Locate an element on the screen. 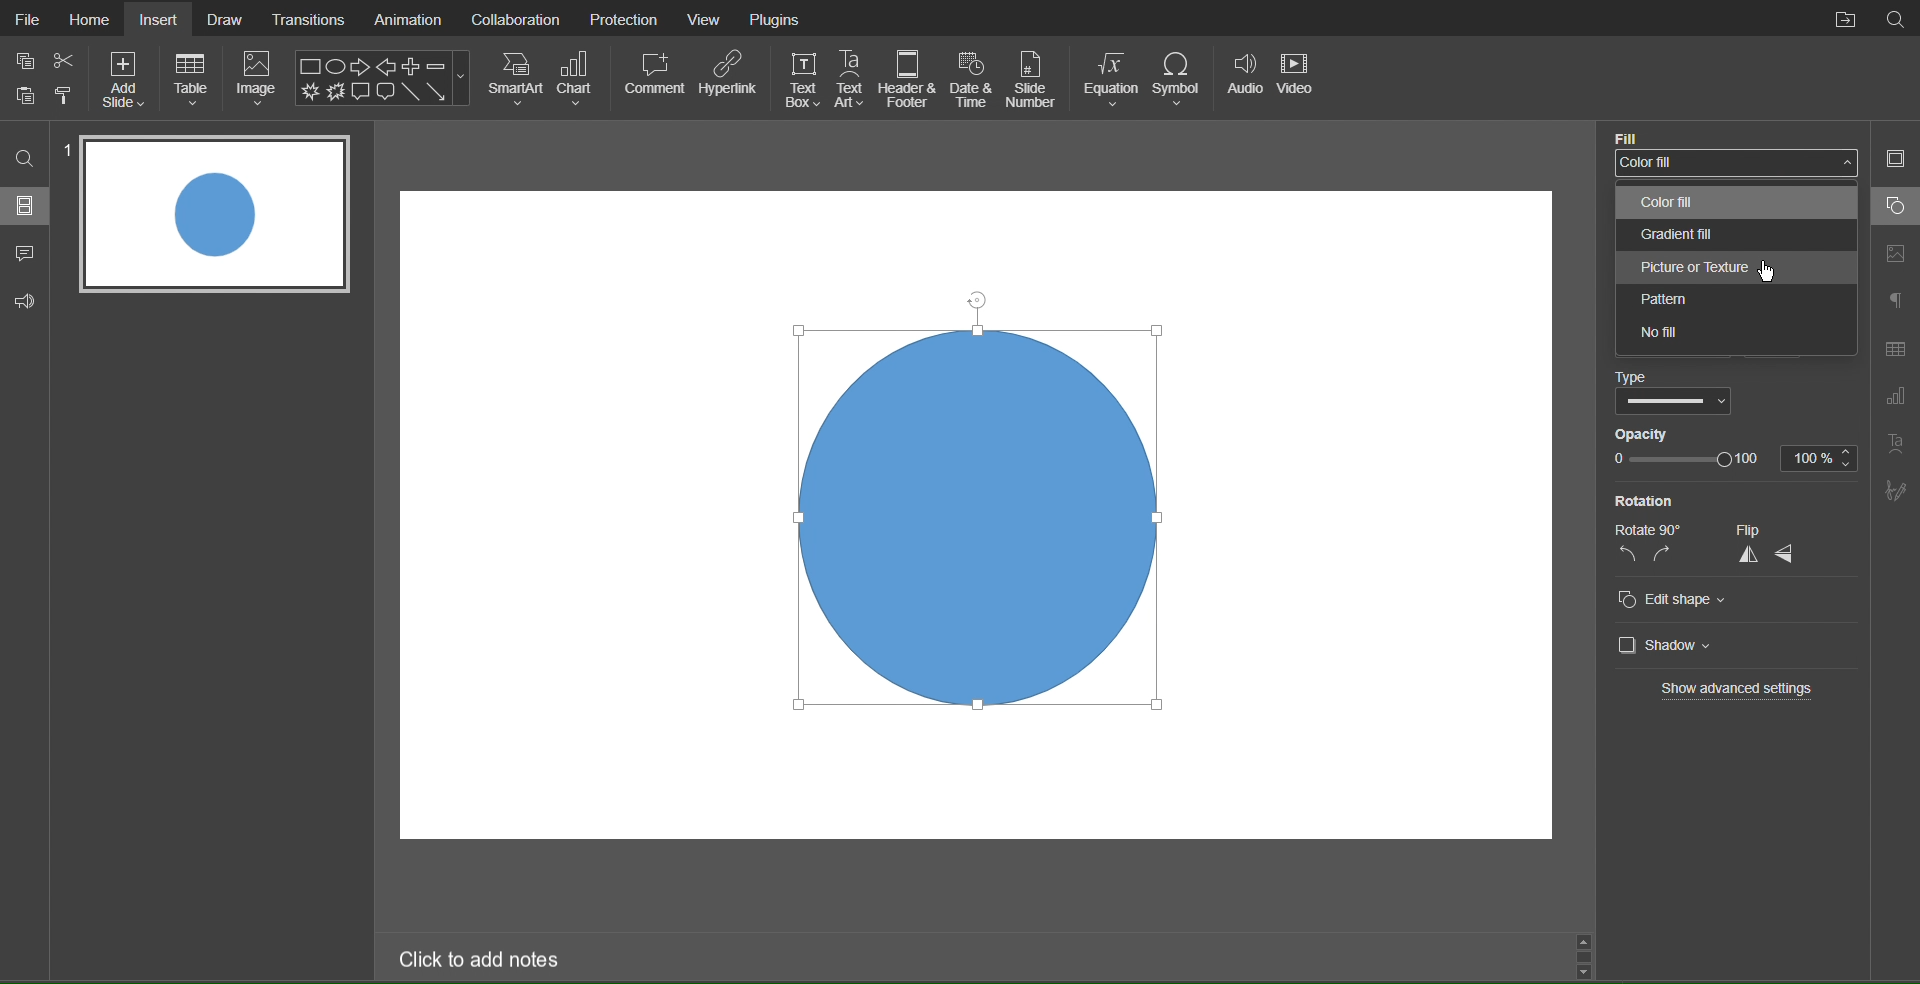 Image resolution: width=1920 pixels, height=984 pixels. 100% is located at coordinates (1823, 458).